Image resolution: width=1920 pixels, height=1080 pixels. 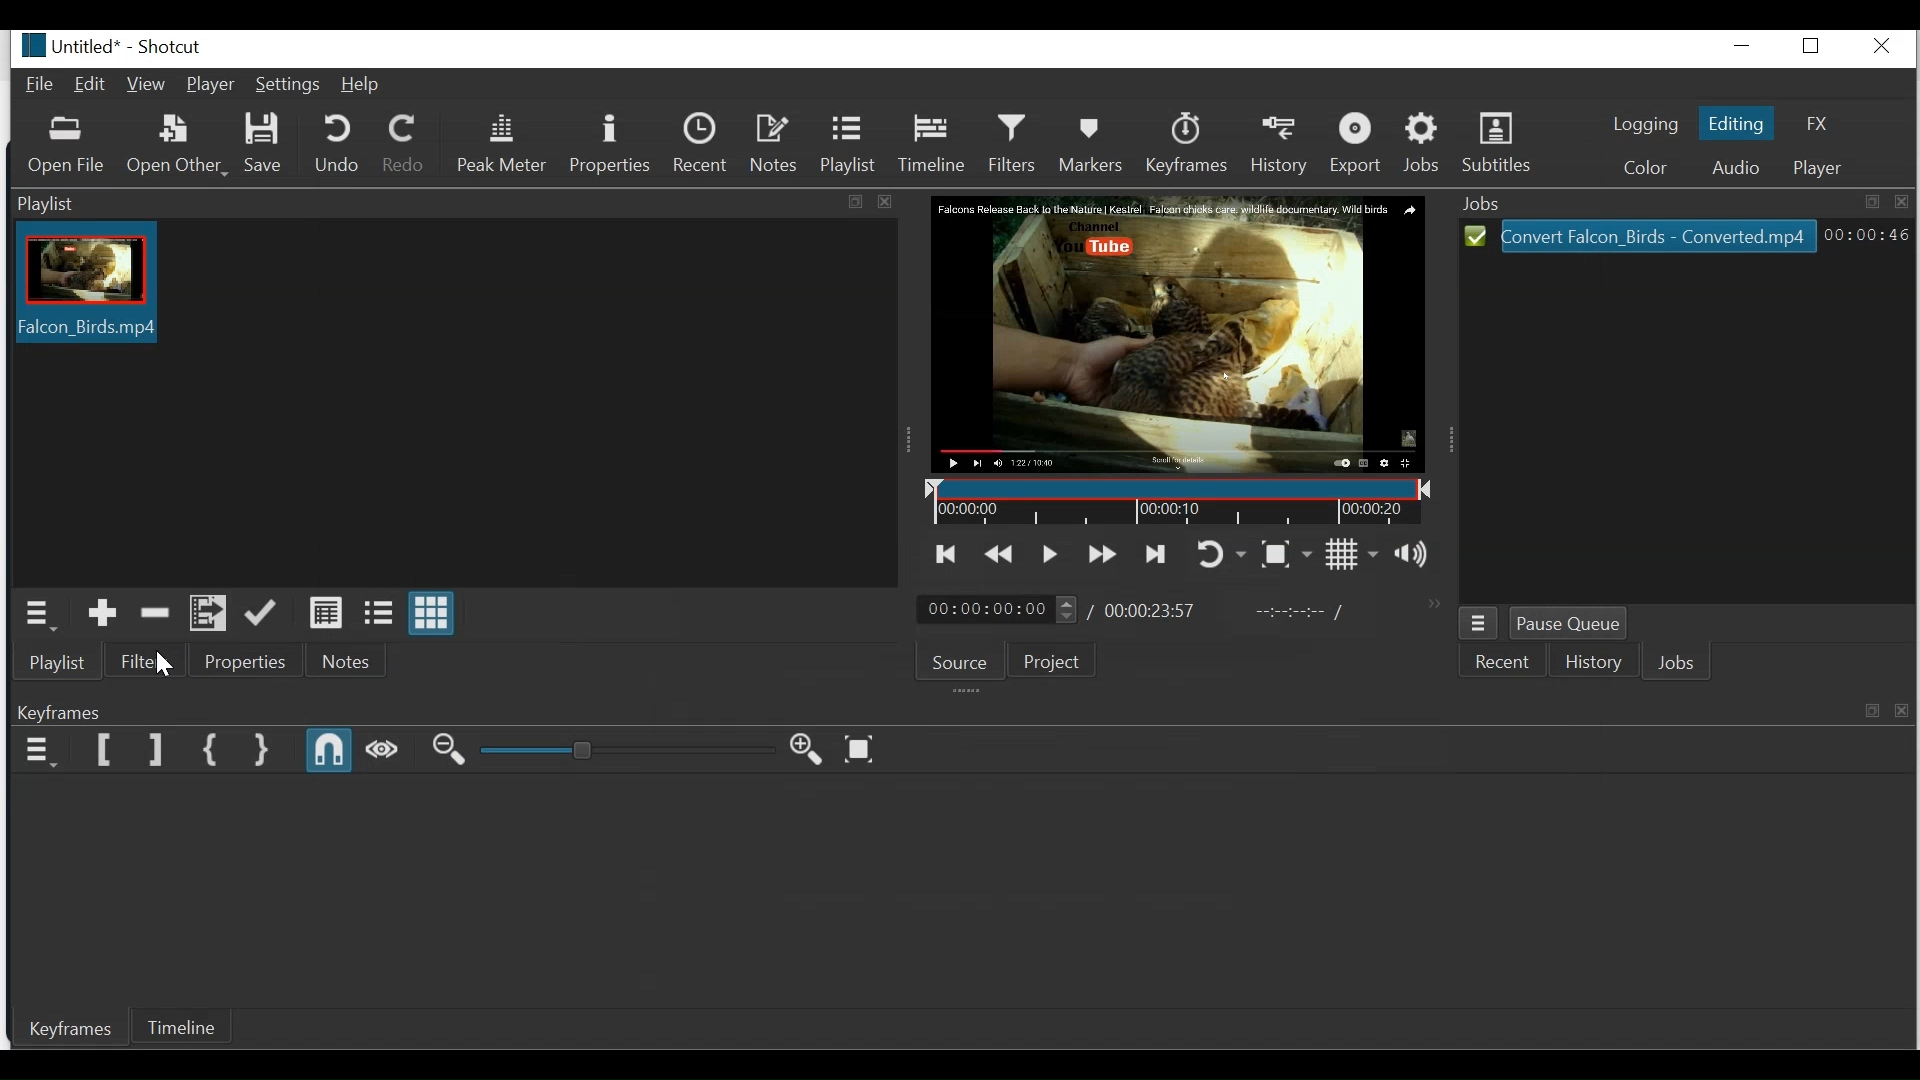 I want to click on Color, so click(x=1645, y=166).